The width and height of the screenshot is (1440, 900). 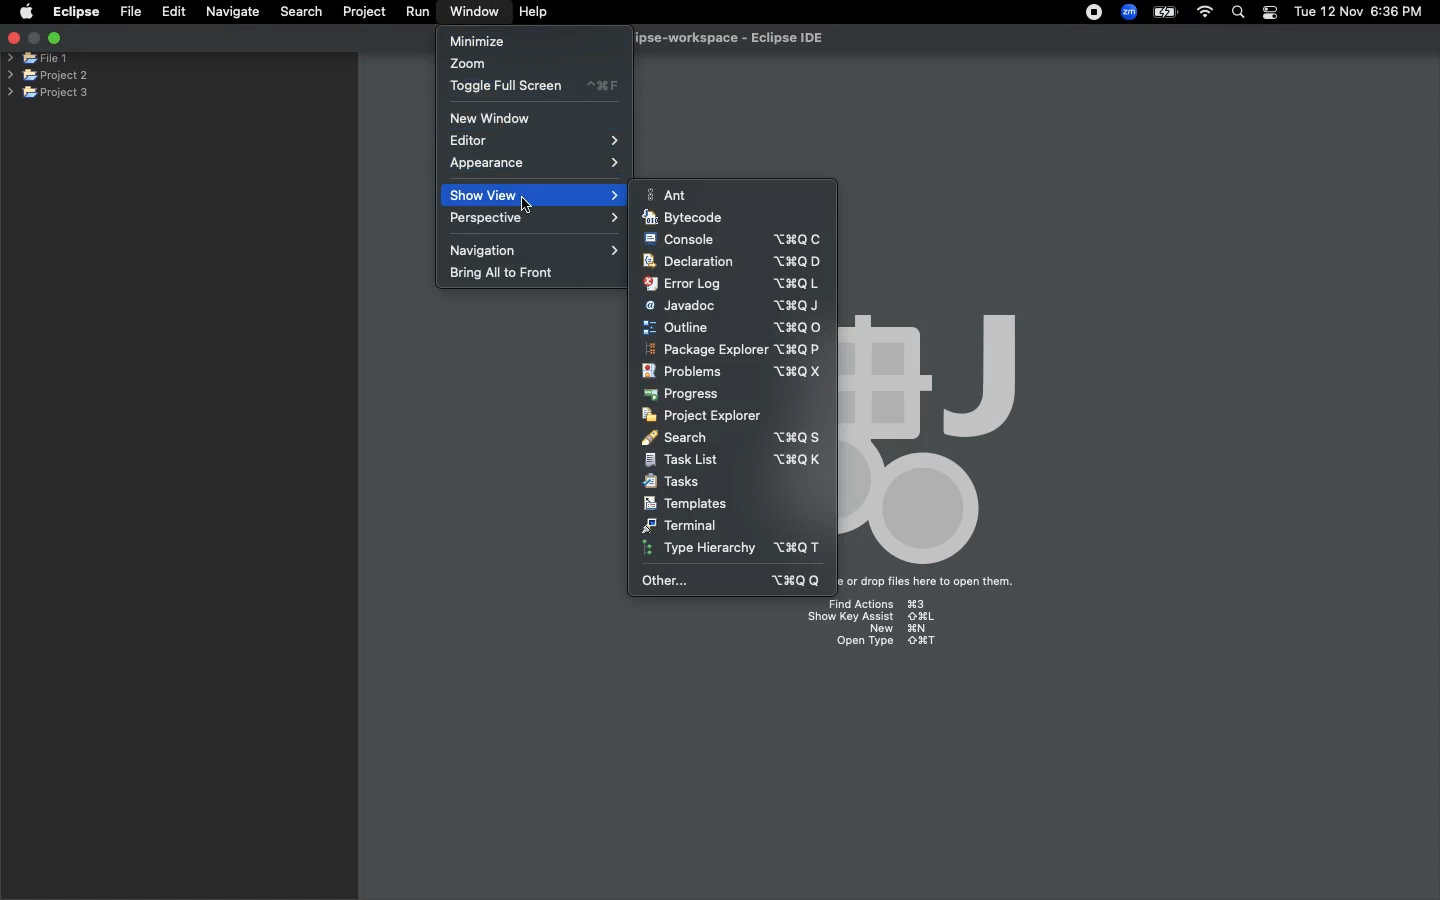 I want to click on Charge, so click(x=1163, y=12).